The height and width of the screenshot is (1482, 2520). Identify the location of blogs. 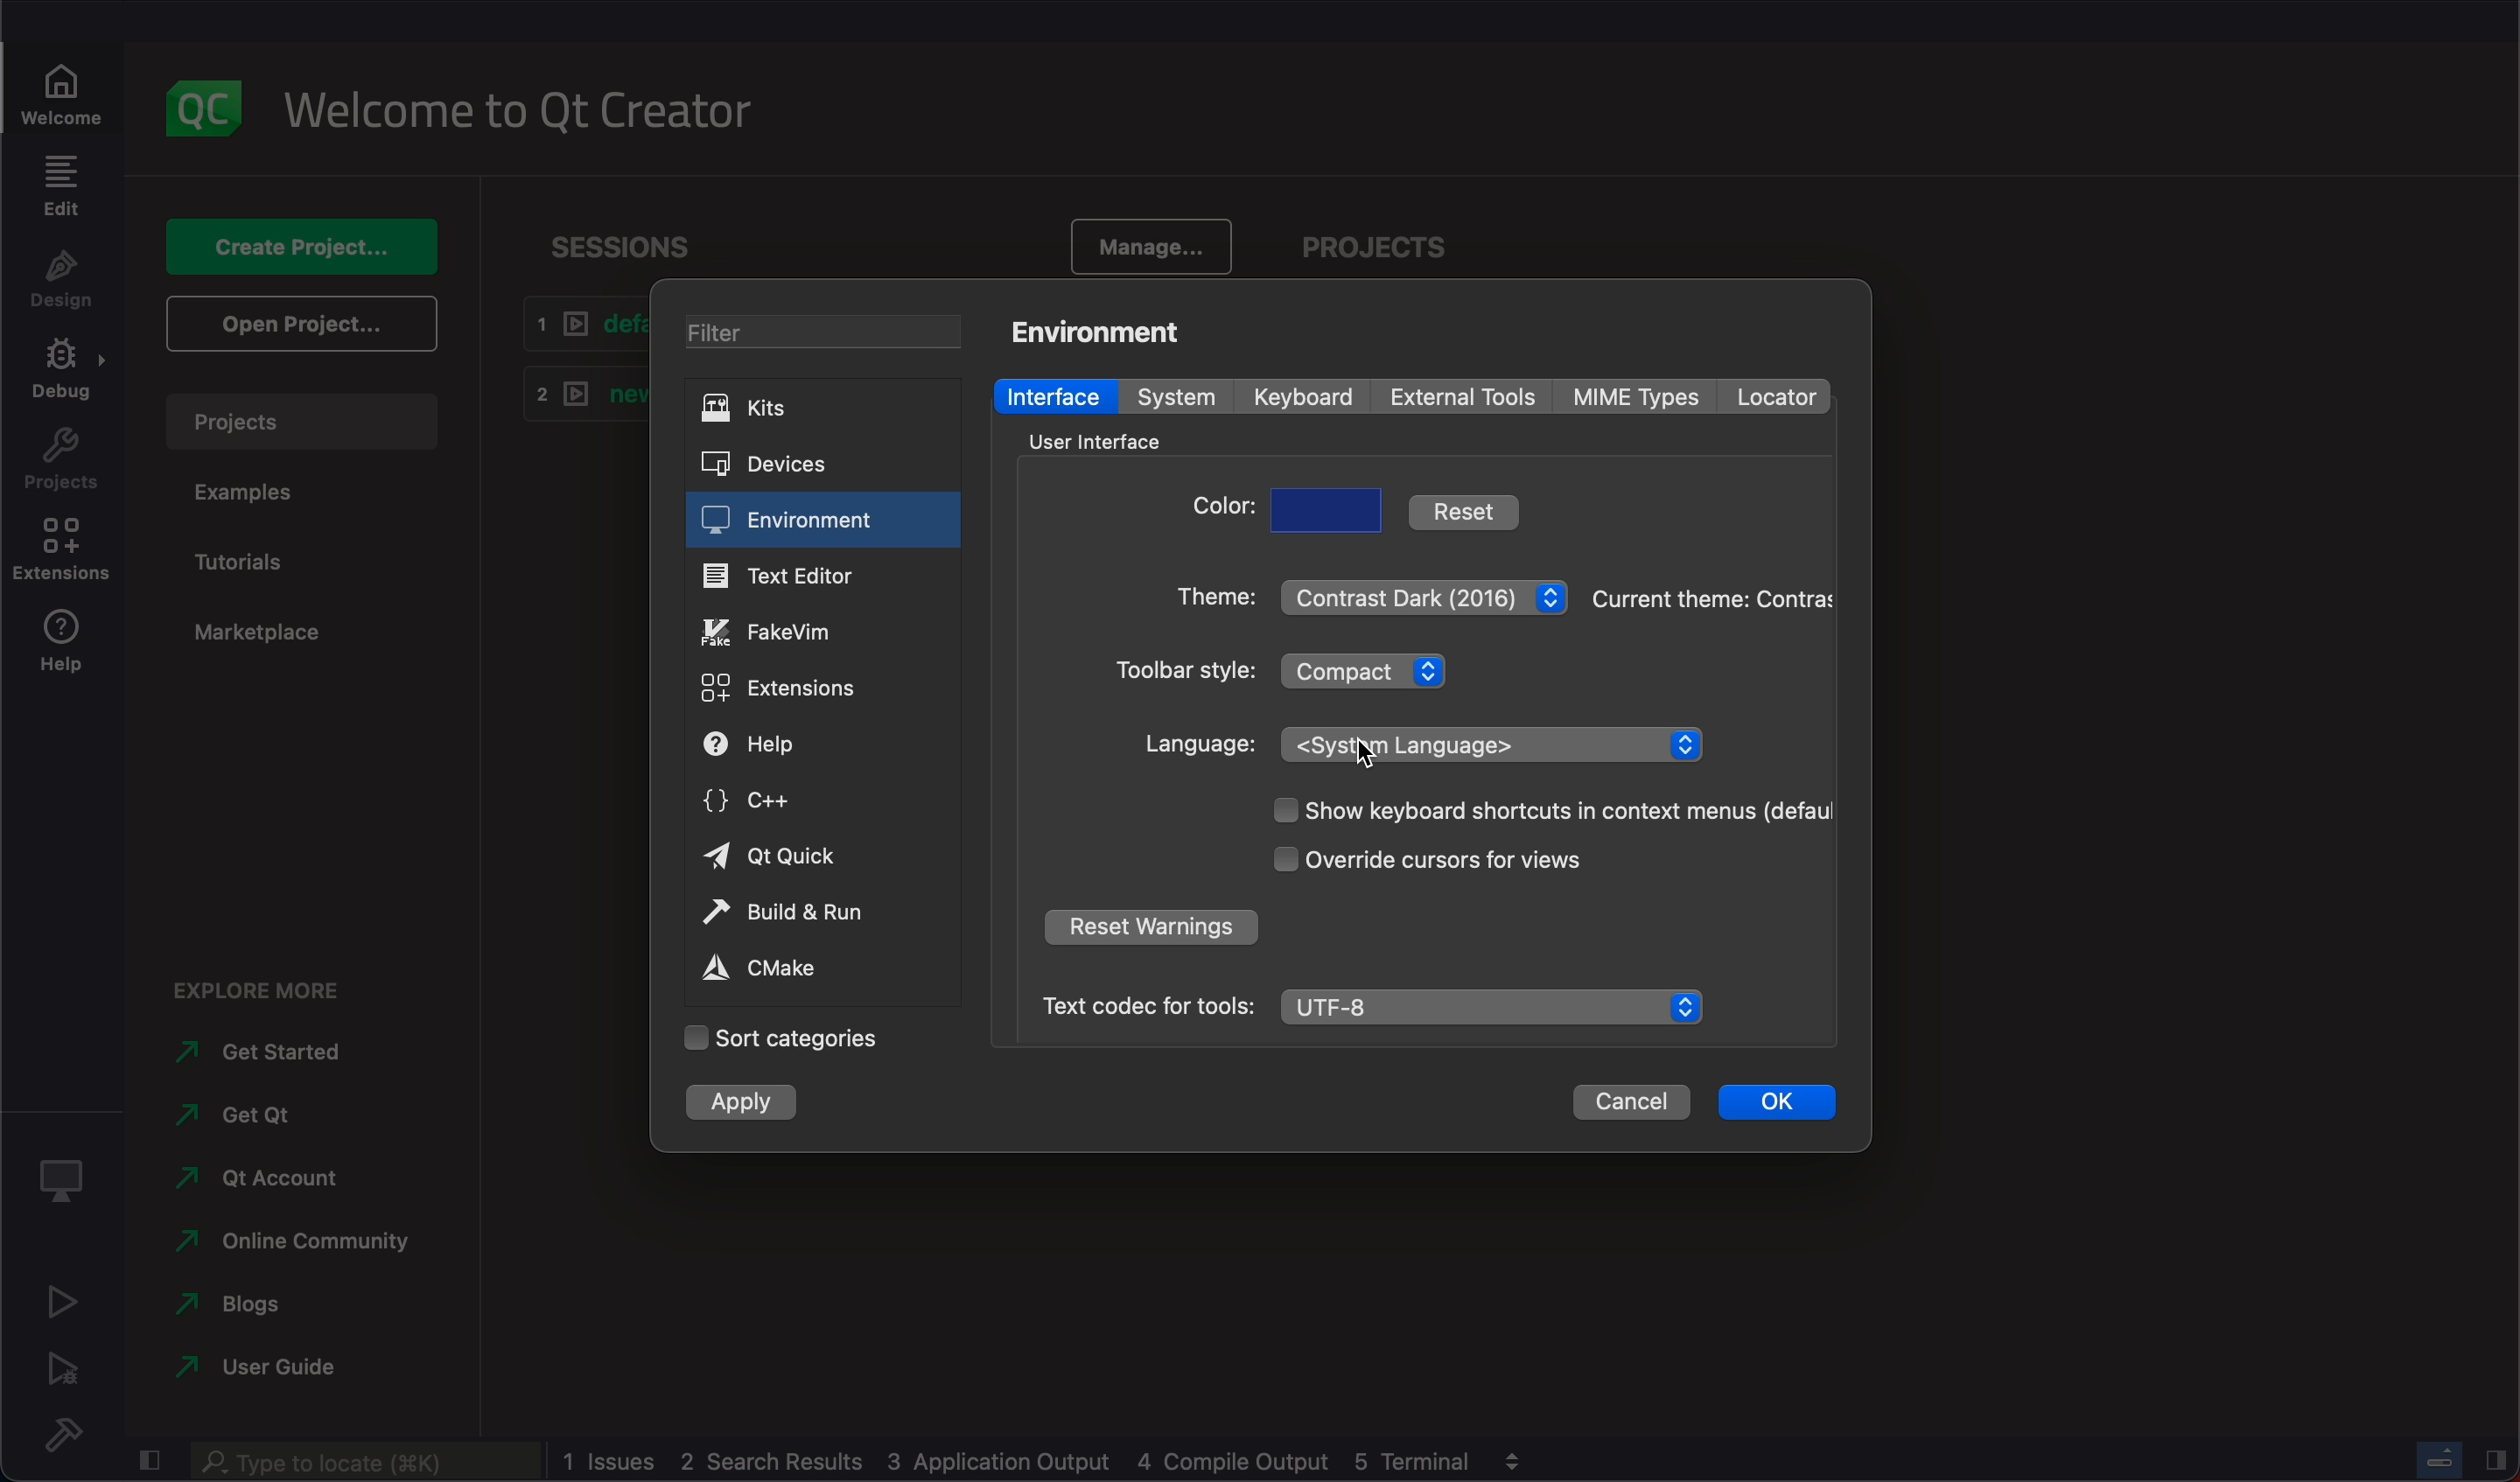
(260, 1304).